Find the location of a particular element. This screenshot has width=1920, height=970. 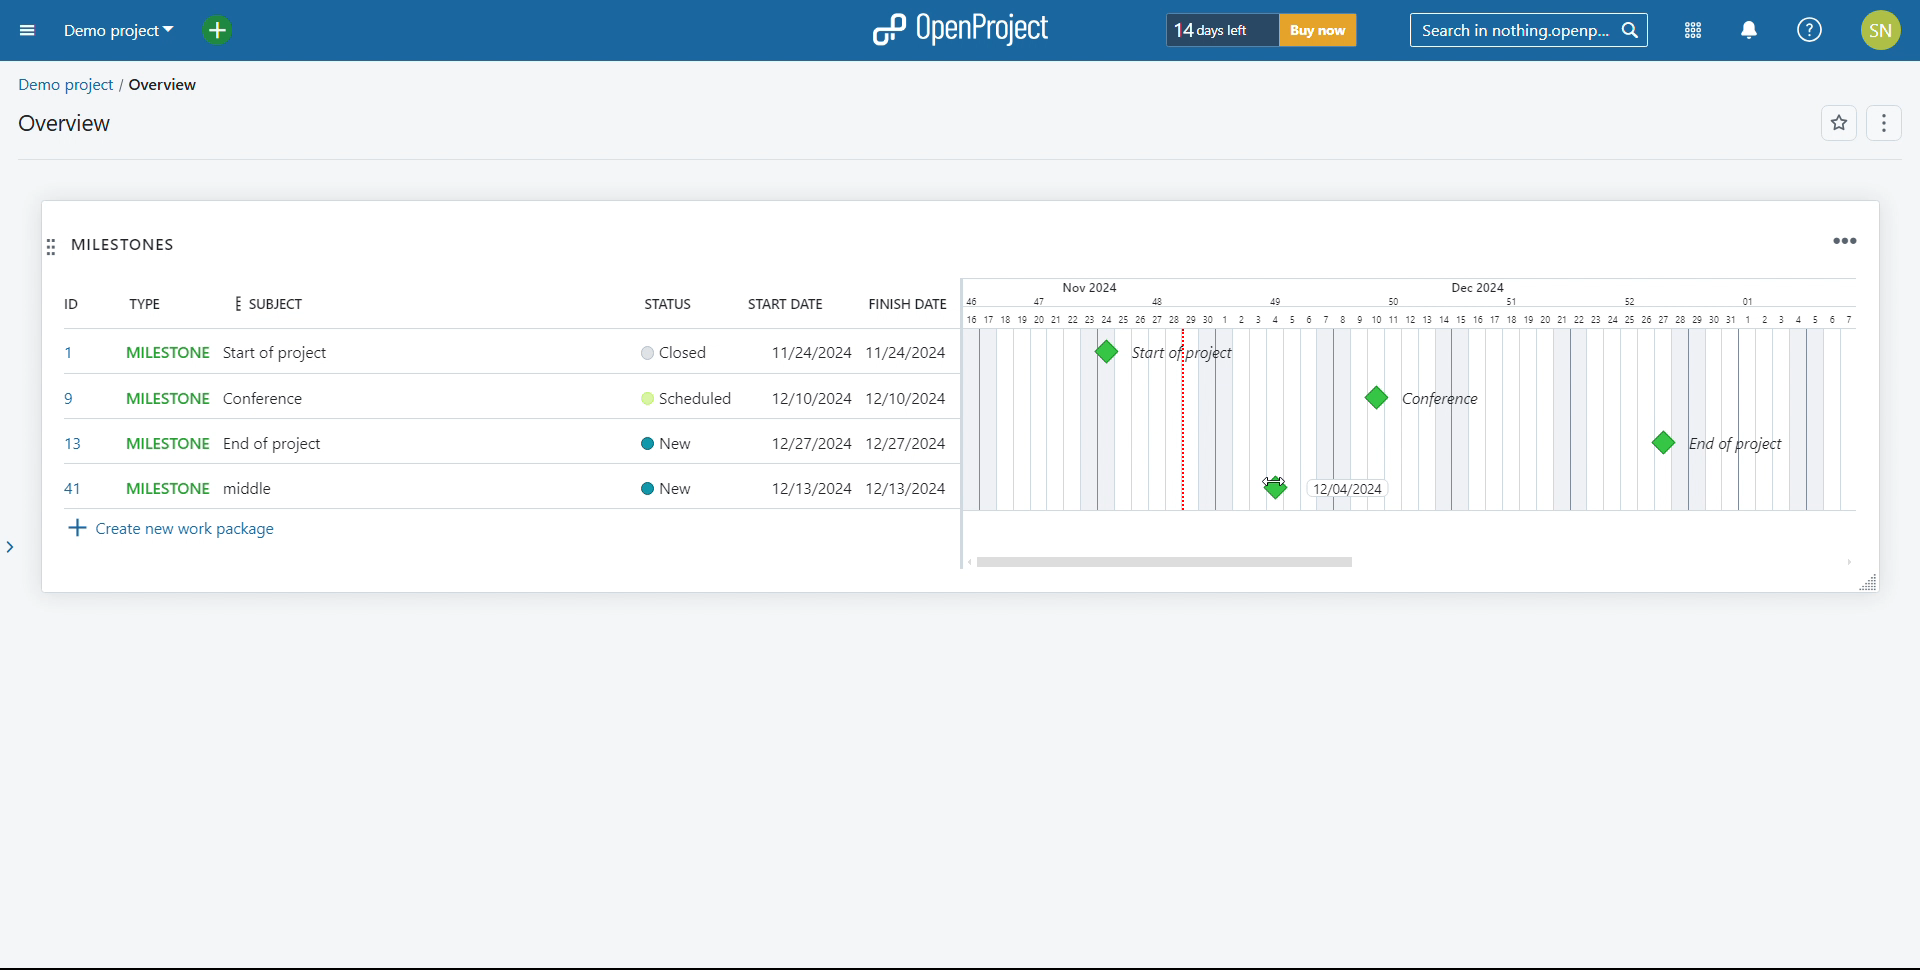

help is located at coordinates (1810, 30).